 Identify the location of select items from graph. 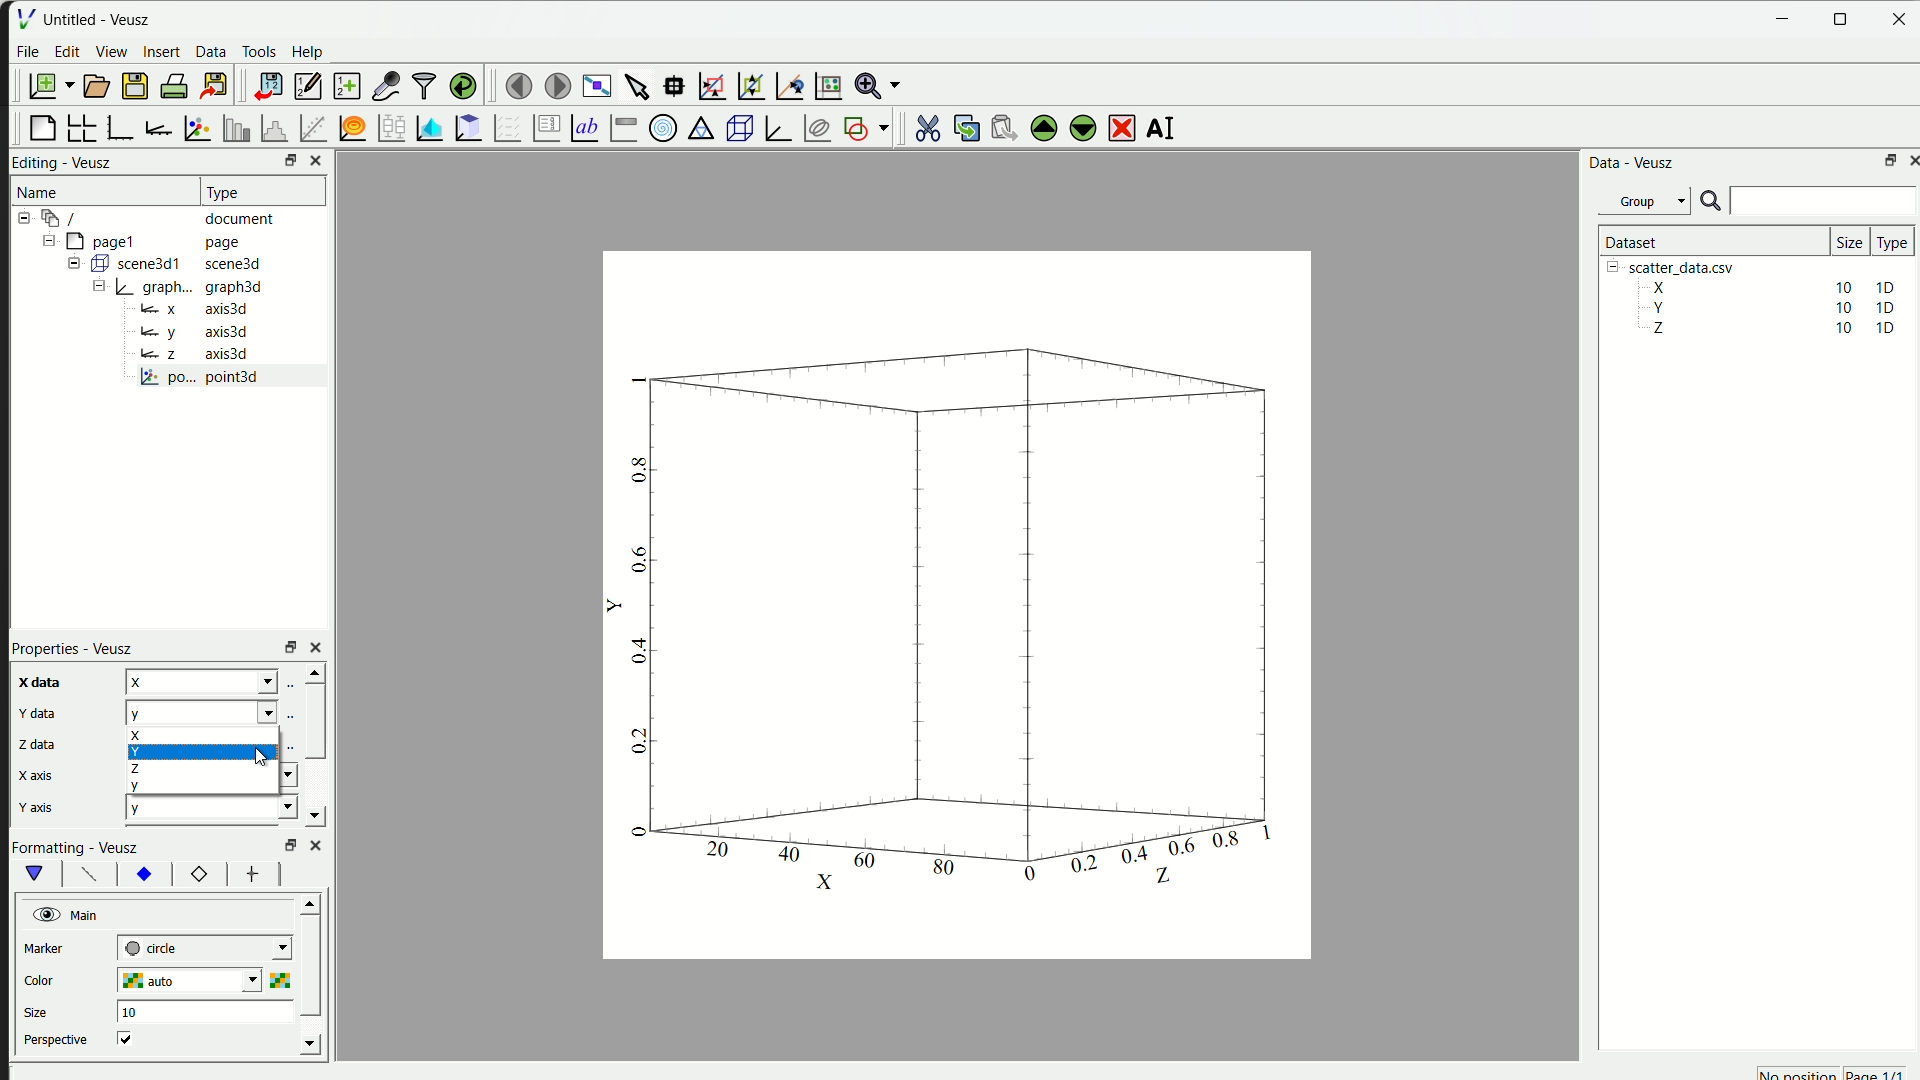
(635, 83).